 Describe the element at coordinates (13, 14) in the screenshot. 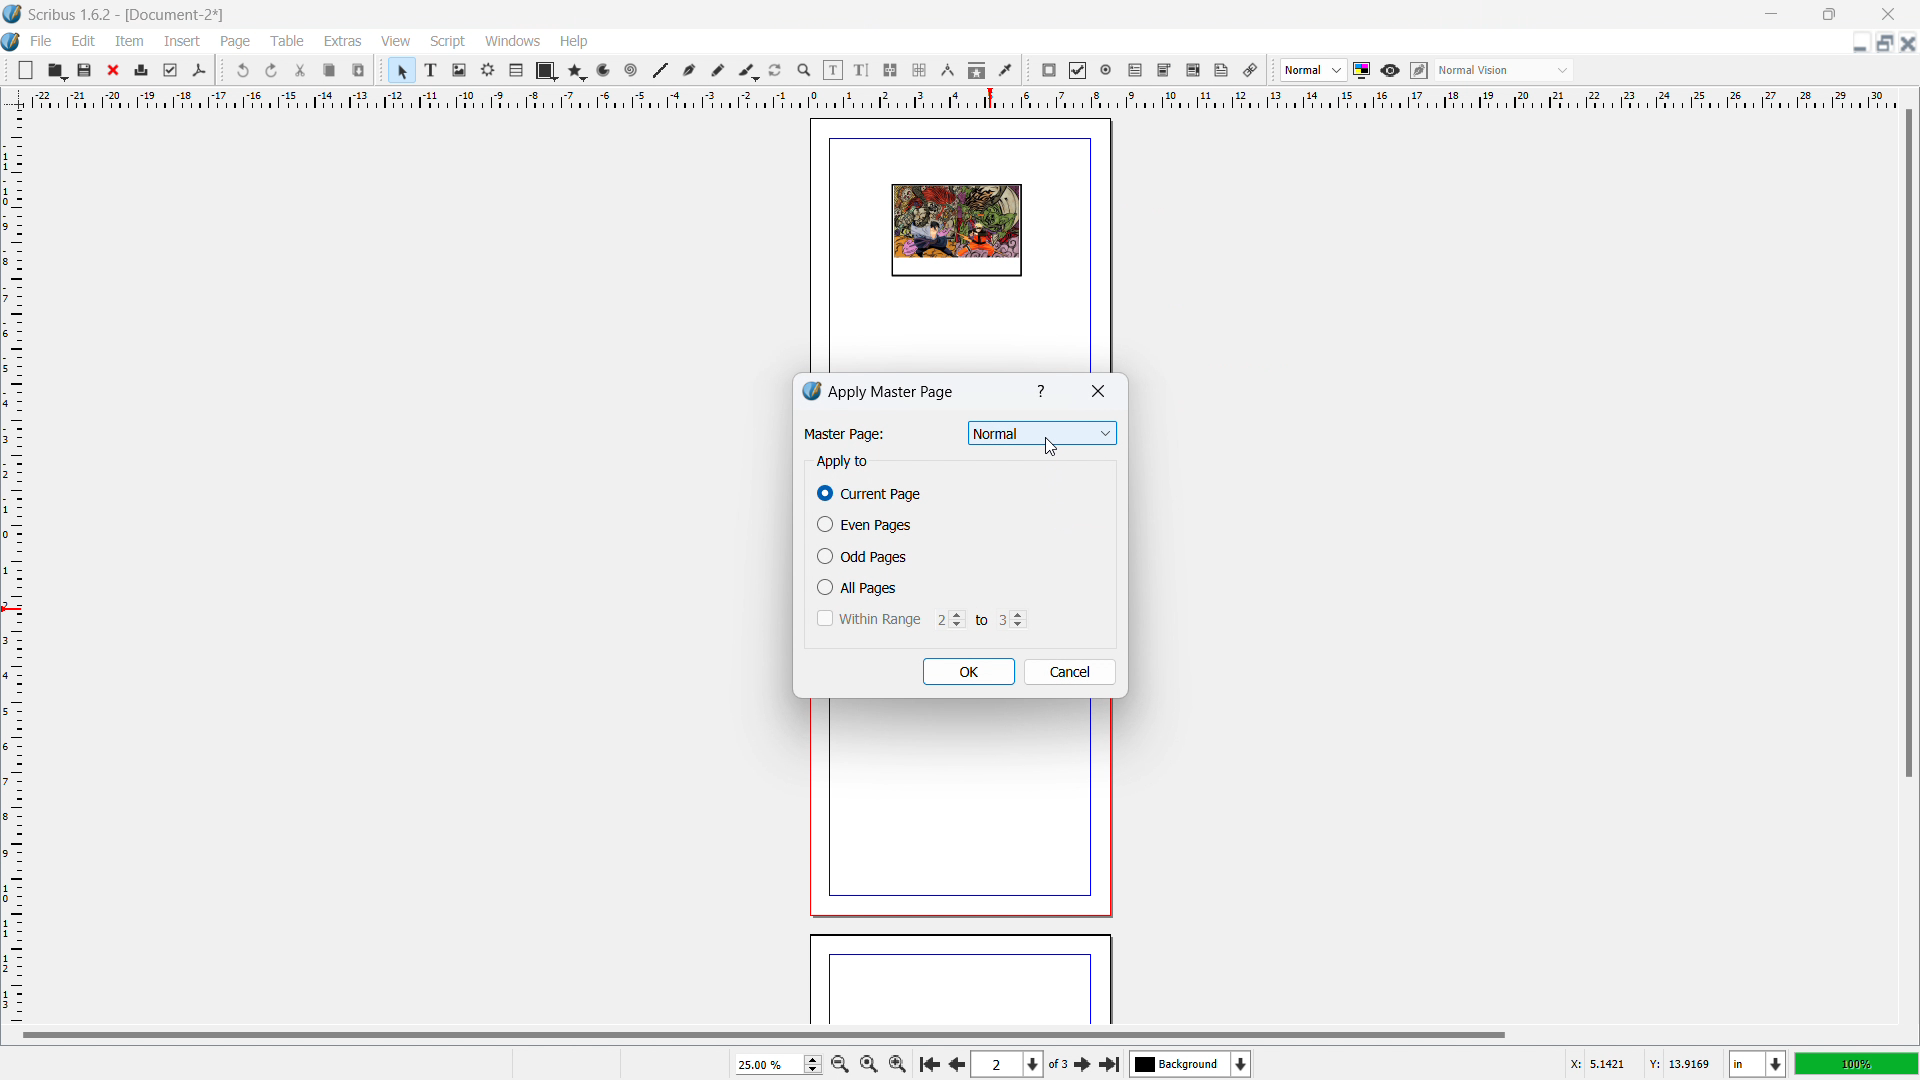

I see `logo` at that location.